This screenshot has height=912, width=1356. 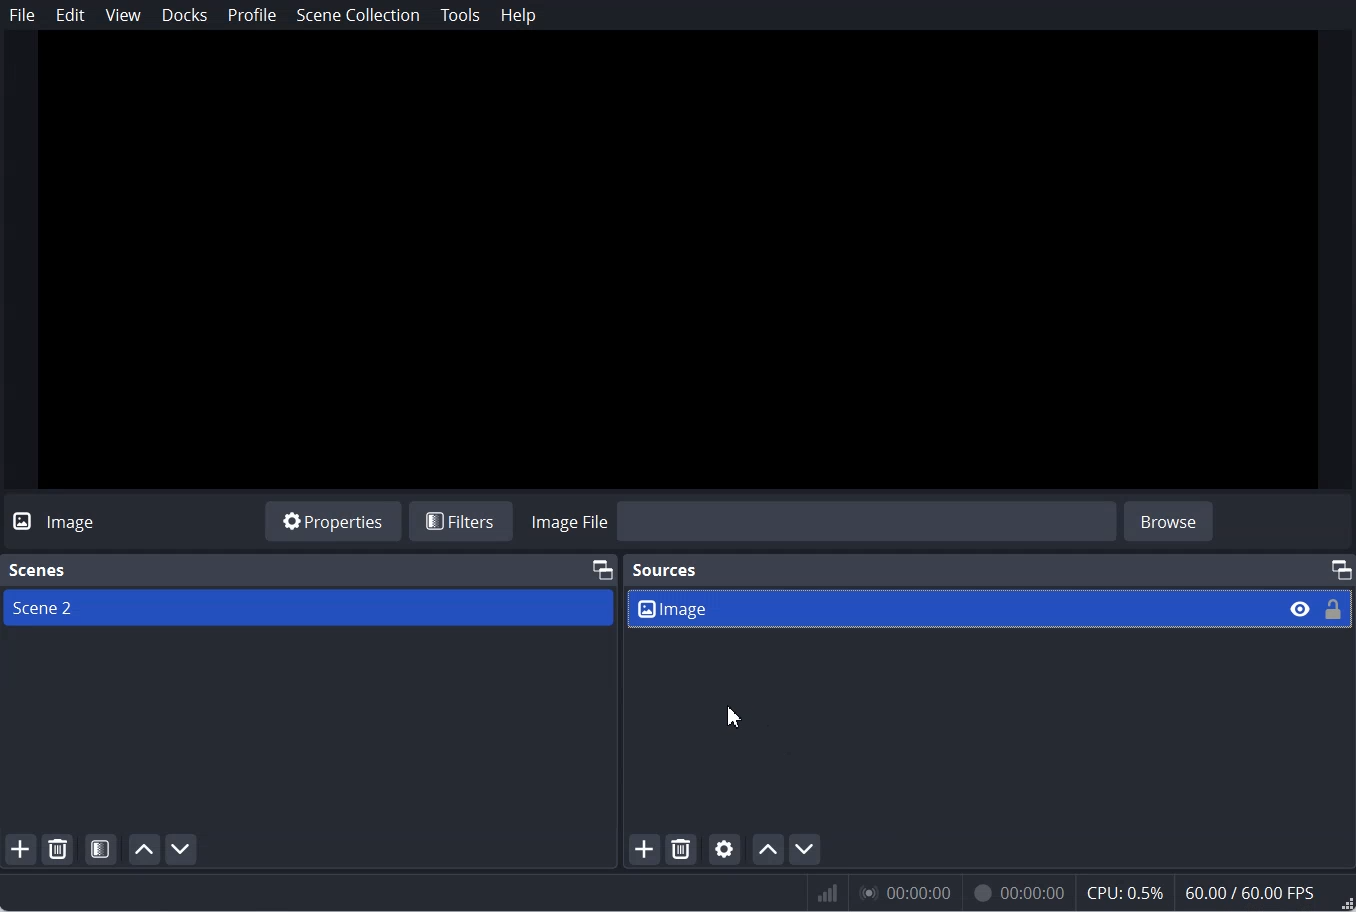 What do you see at coordinates (123, 15) in the screenshot?
I see `View` at bounding box center [123, 15].